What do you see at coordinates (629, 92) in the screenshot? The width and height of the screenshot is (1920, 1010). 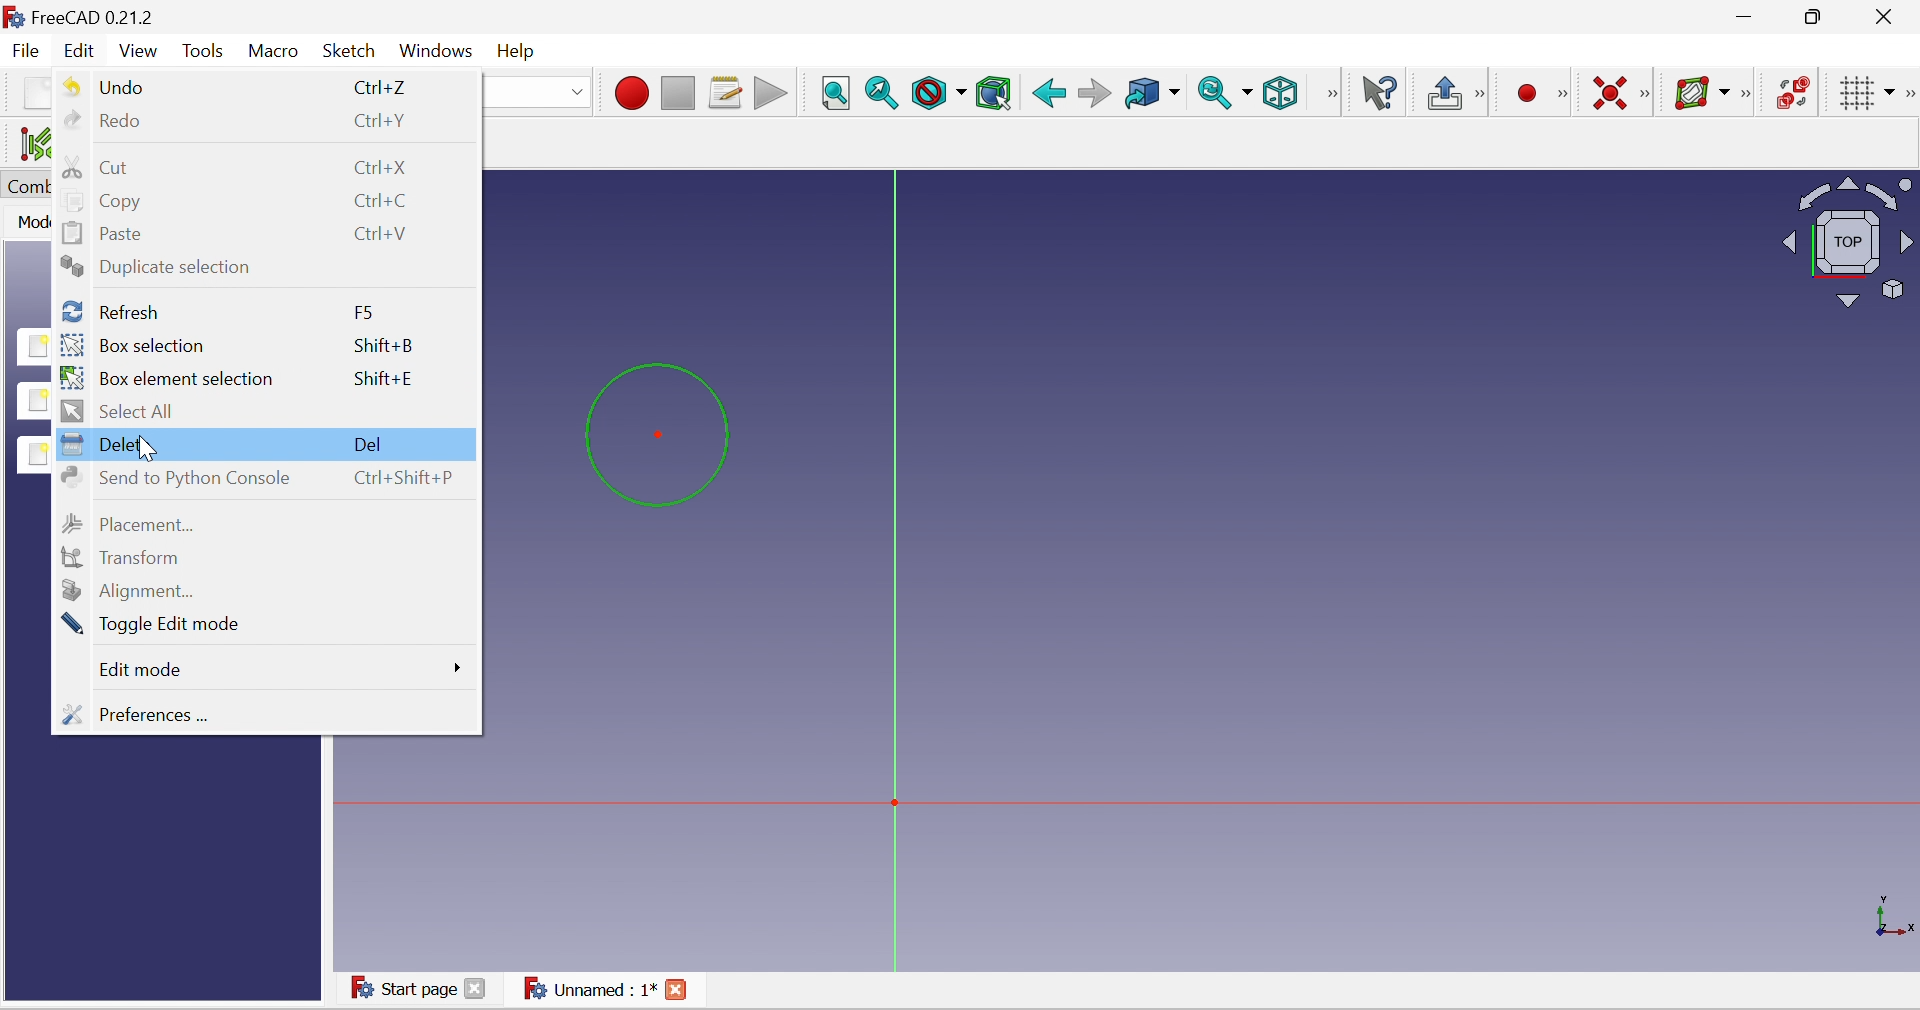 I see `Macro recording` at bounding box center [629, 92].